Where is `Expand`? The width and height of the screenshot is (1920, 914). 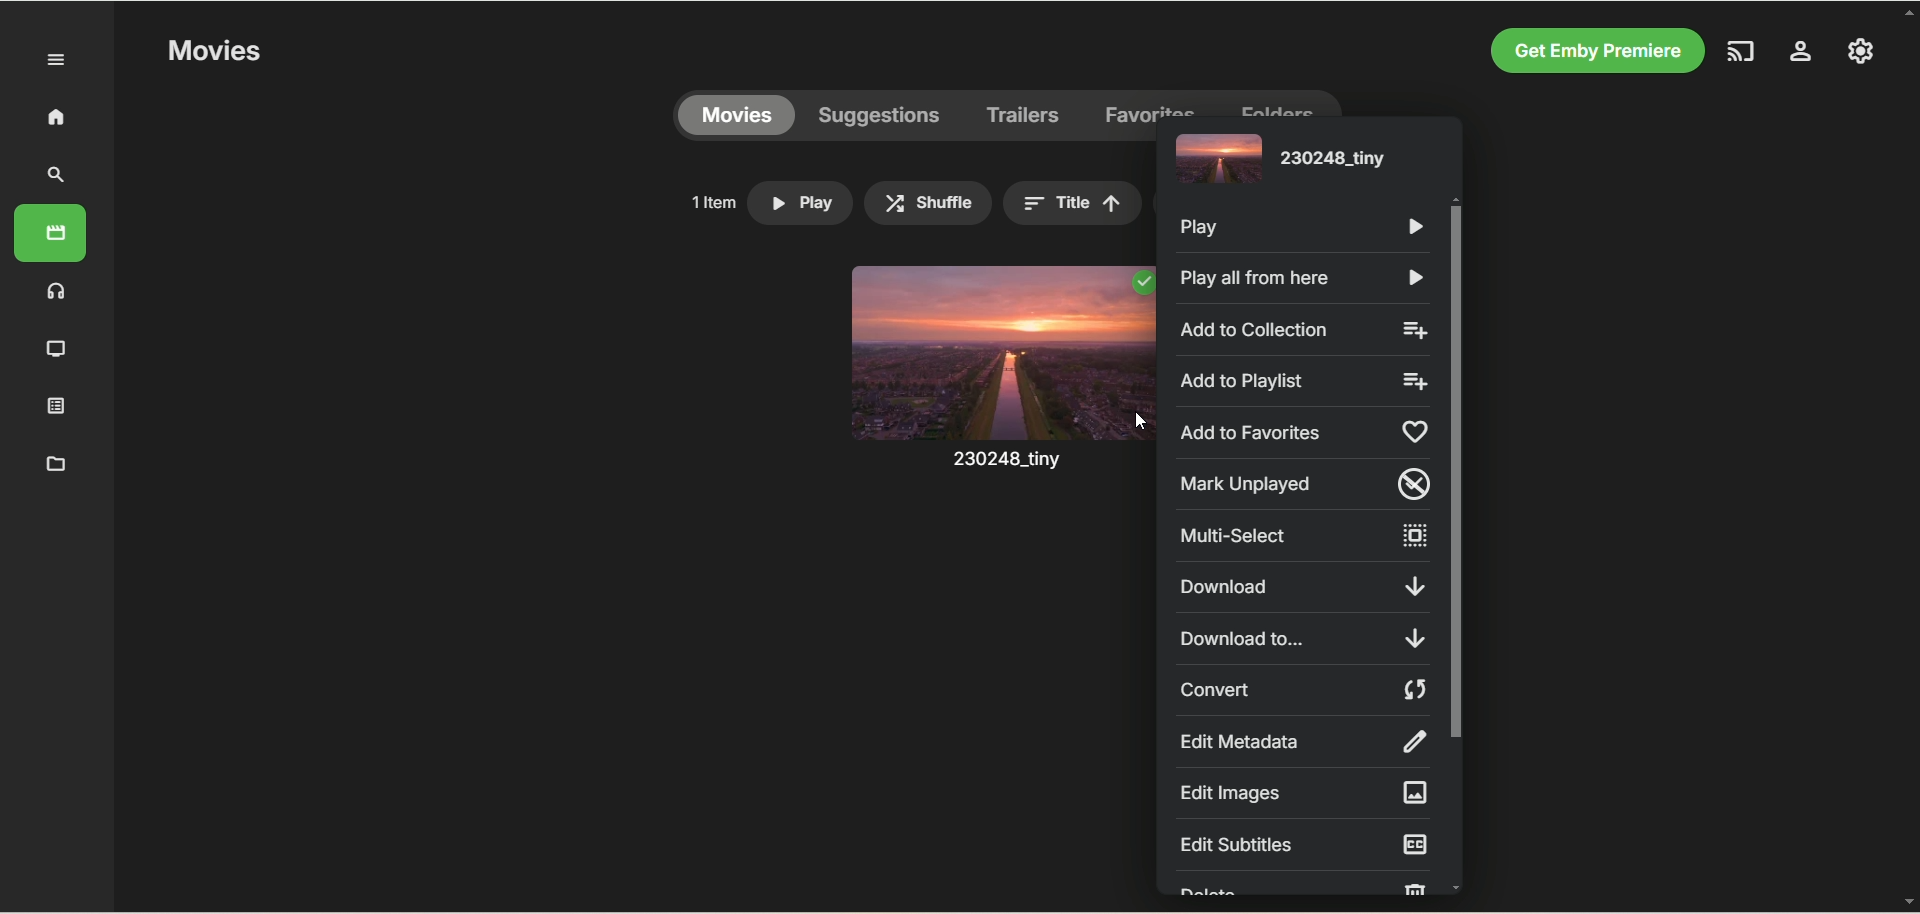
Expand is located at coordinates (57, 61).